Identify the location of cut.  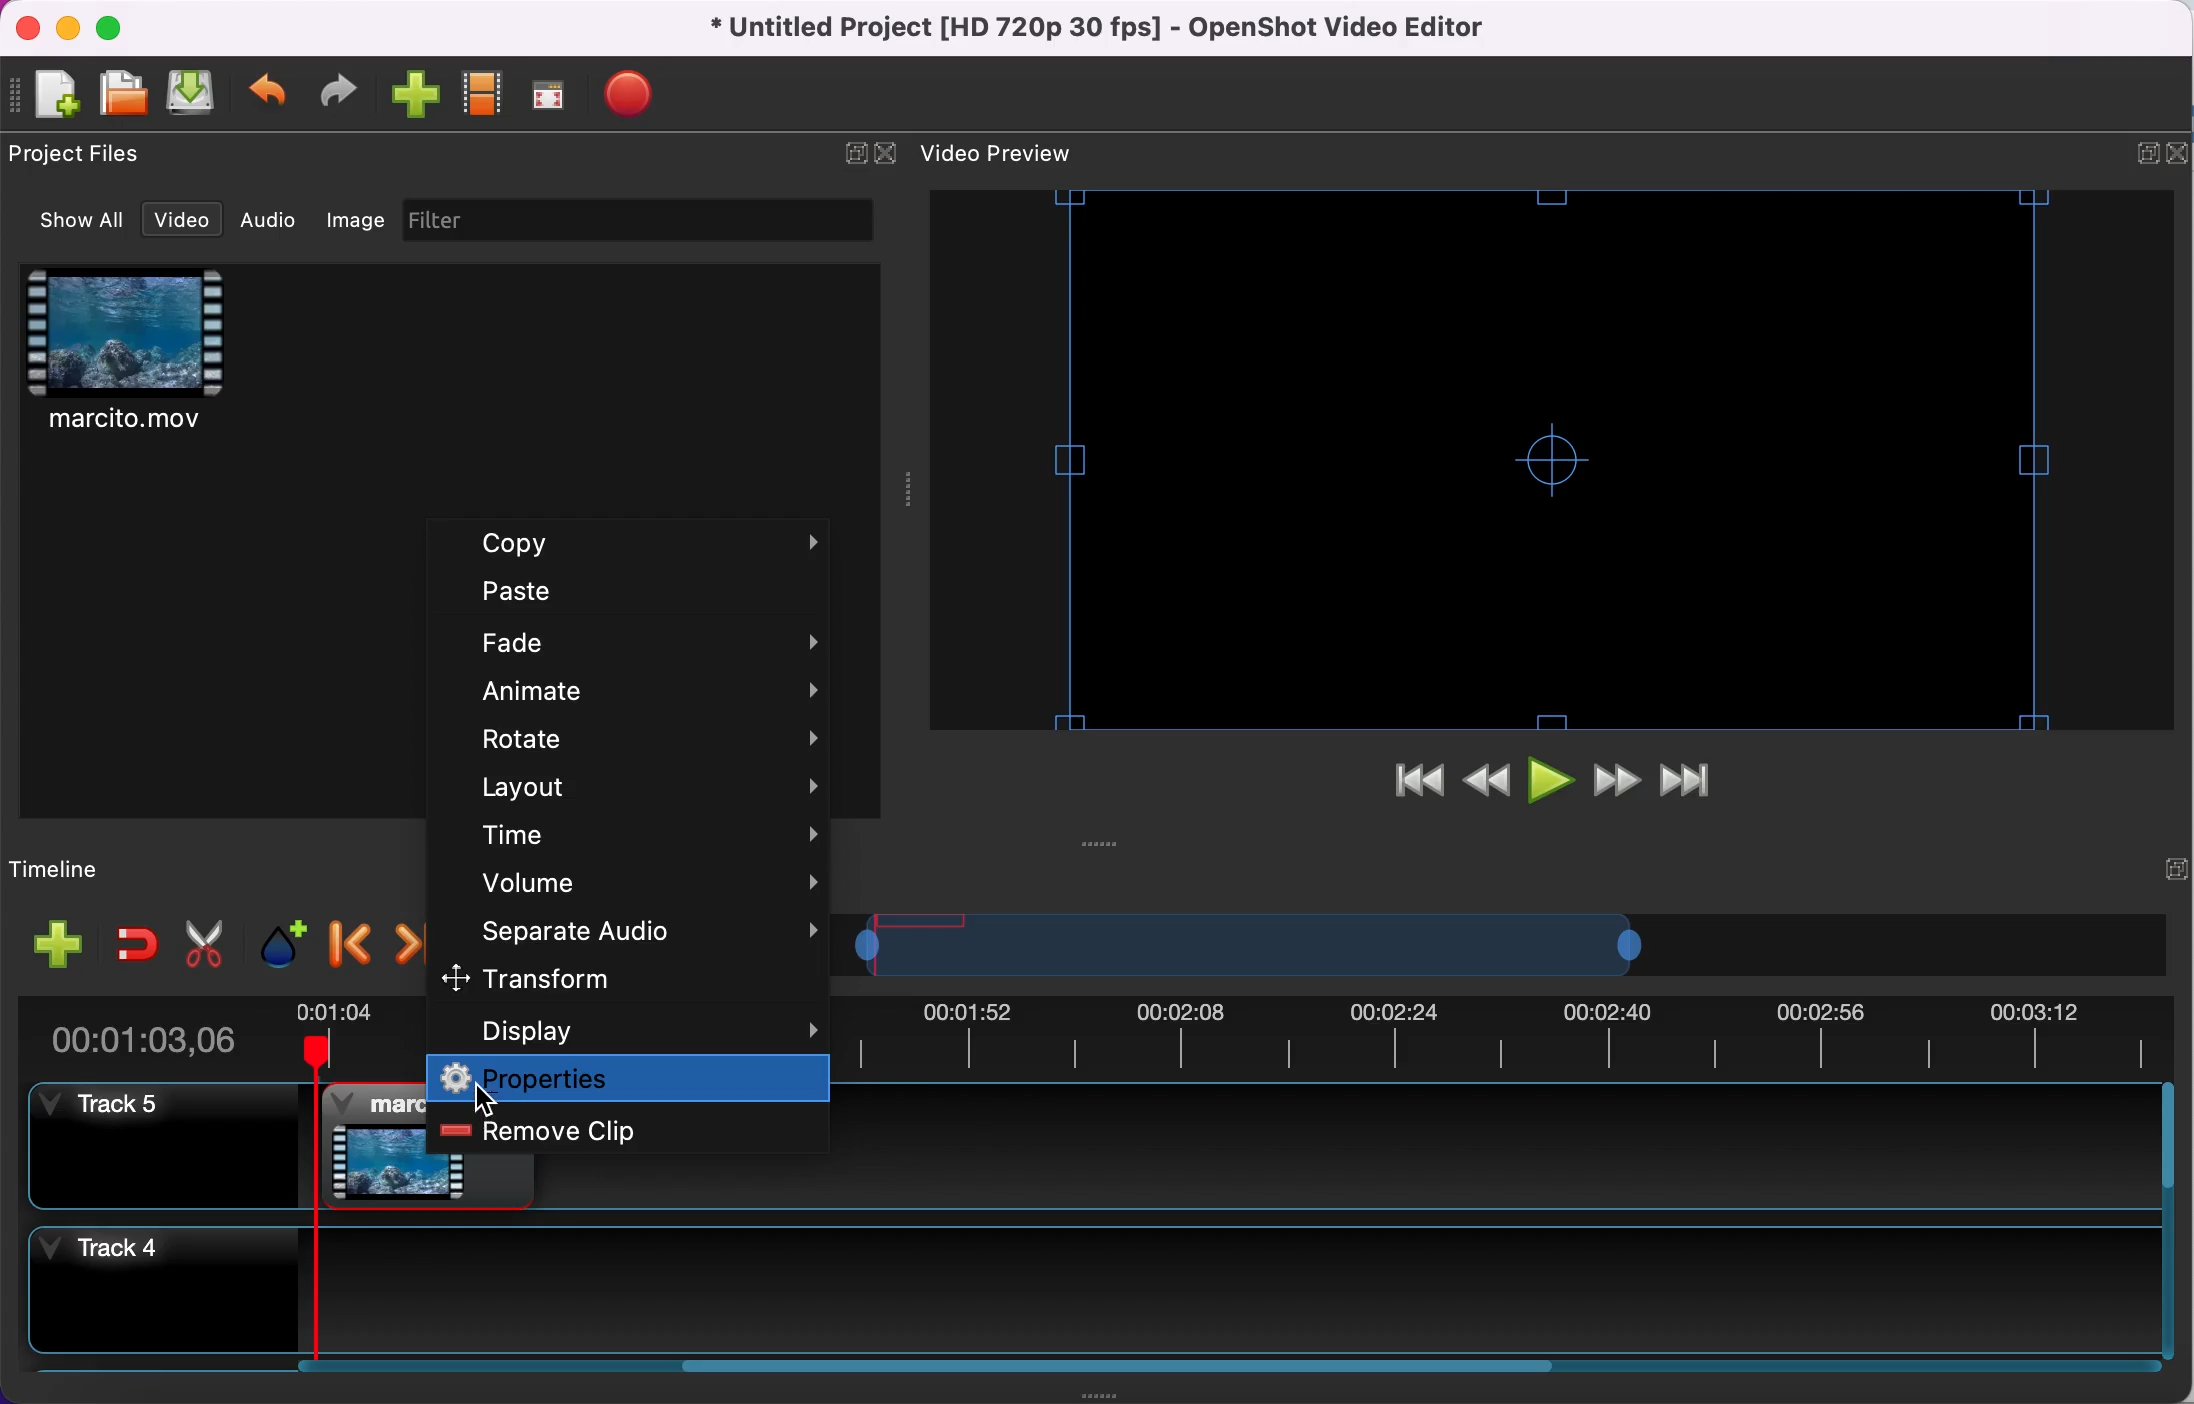
(203, 944).